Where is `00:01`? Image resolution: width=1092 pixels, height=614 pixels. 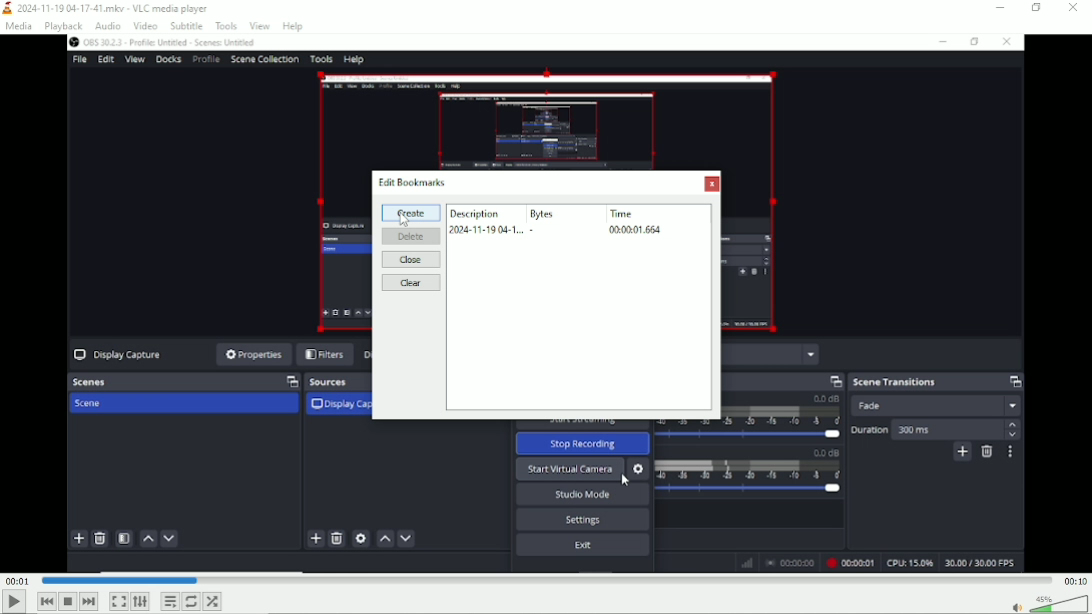
00:01 is located at coordinates (17, 579).